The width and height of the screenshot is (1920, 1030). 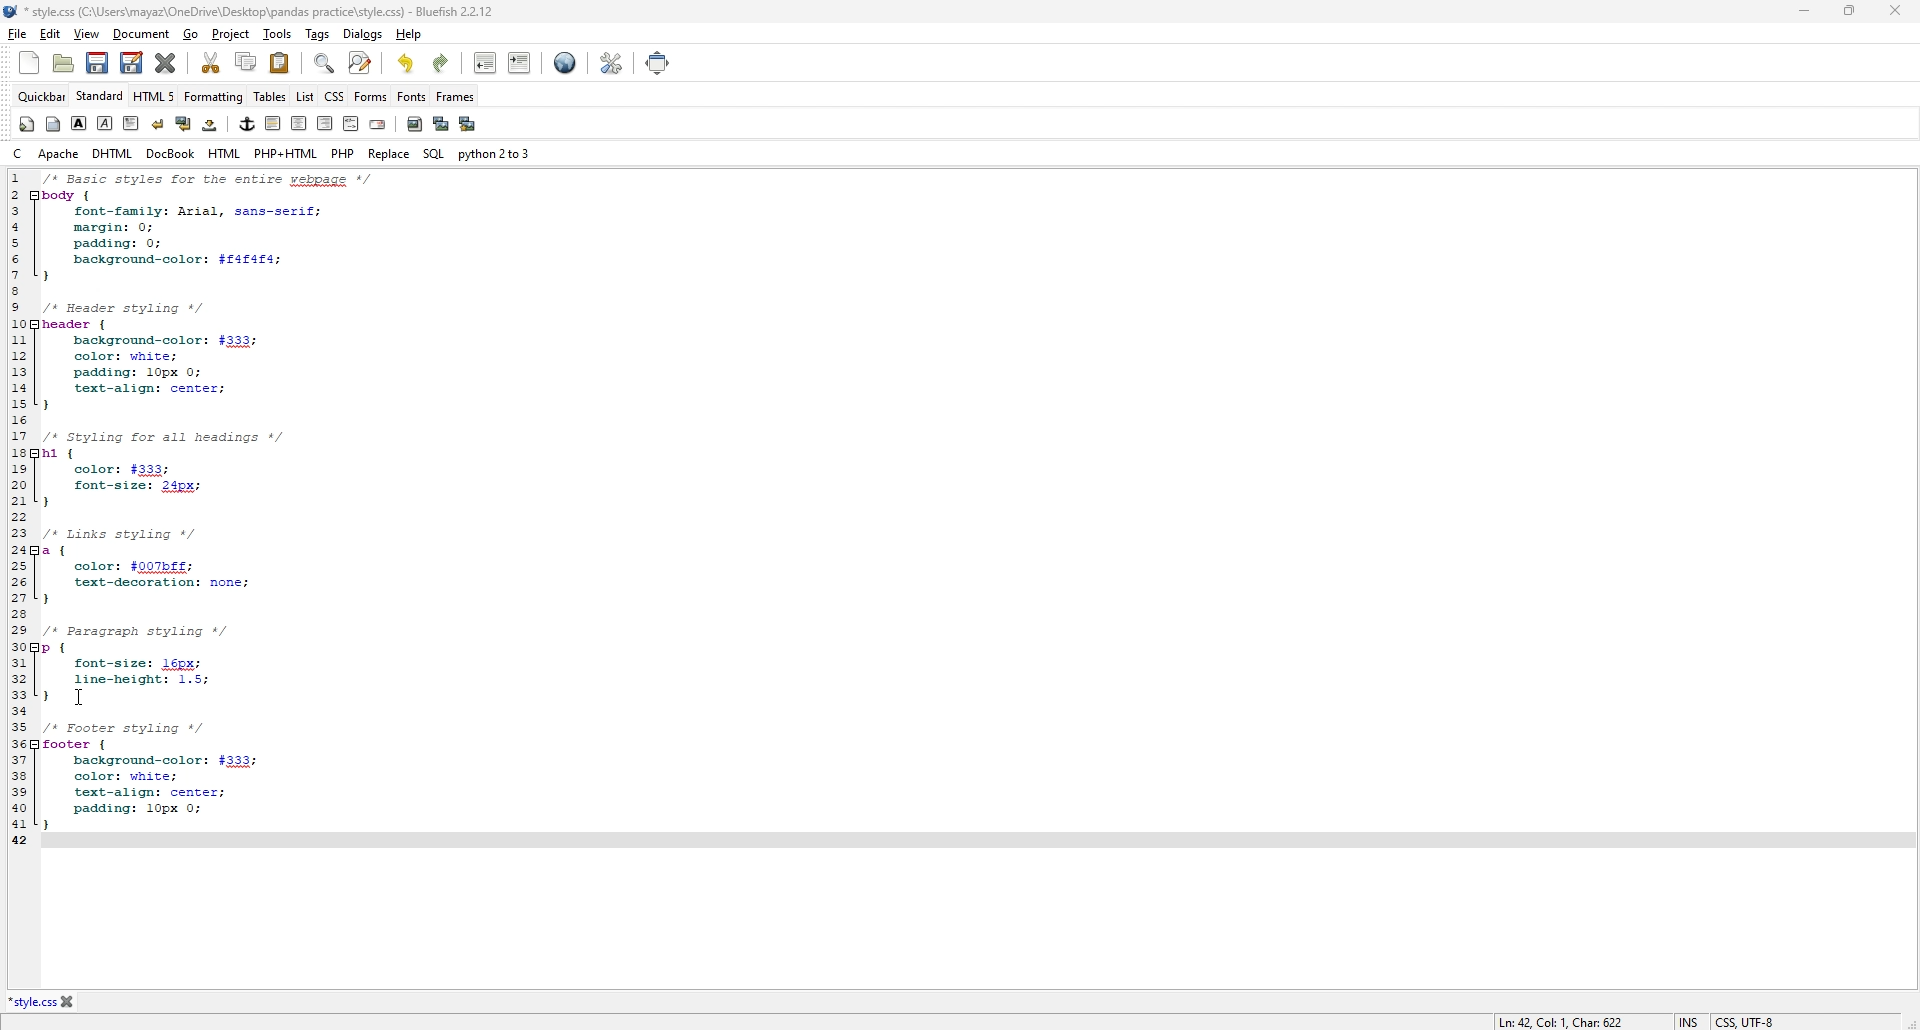 What do you see at coordinates (132, 123) in the screenshot?
I see `paragraph` at bounding box center [132, 123].